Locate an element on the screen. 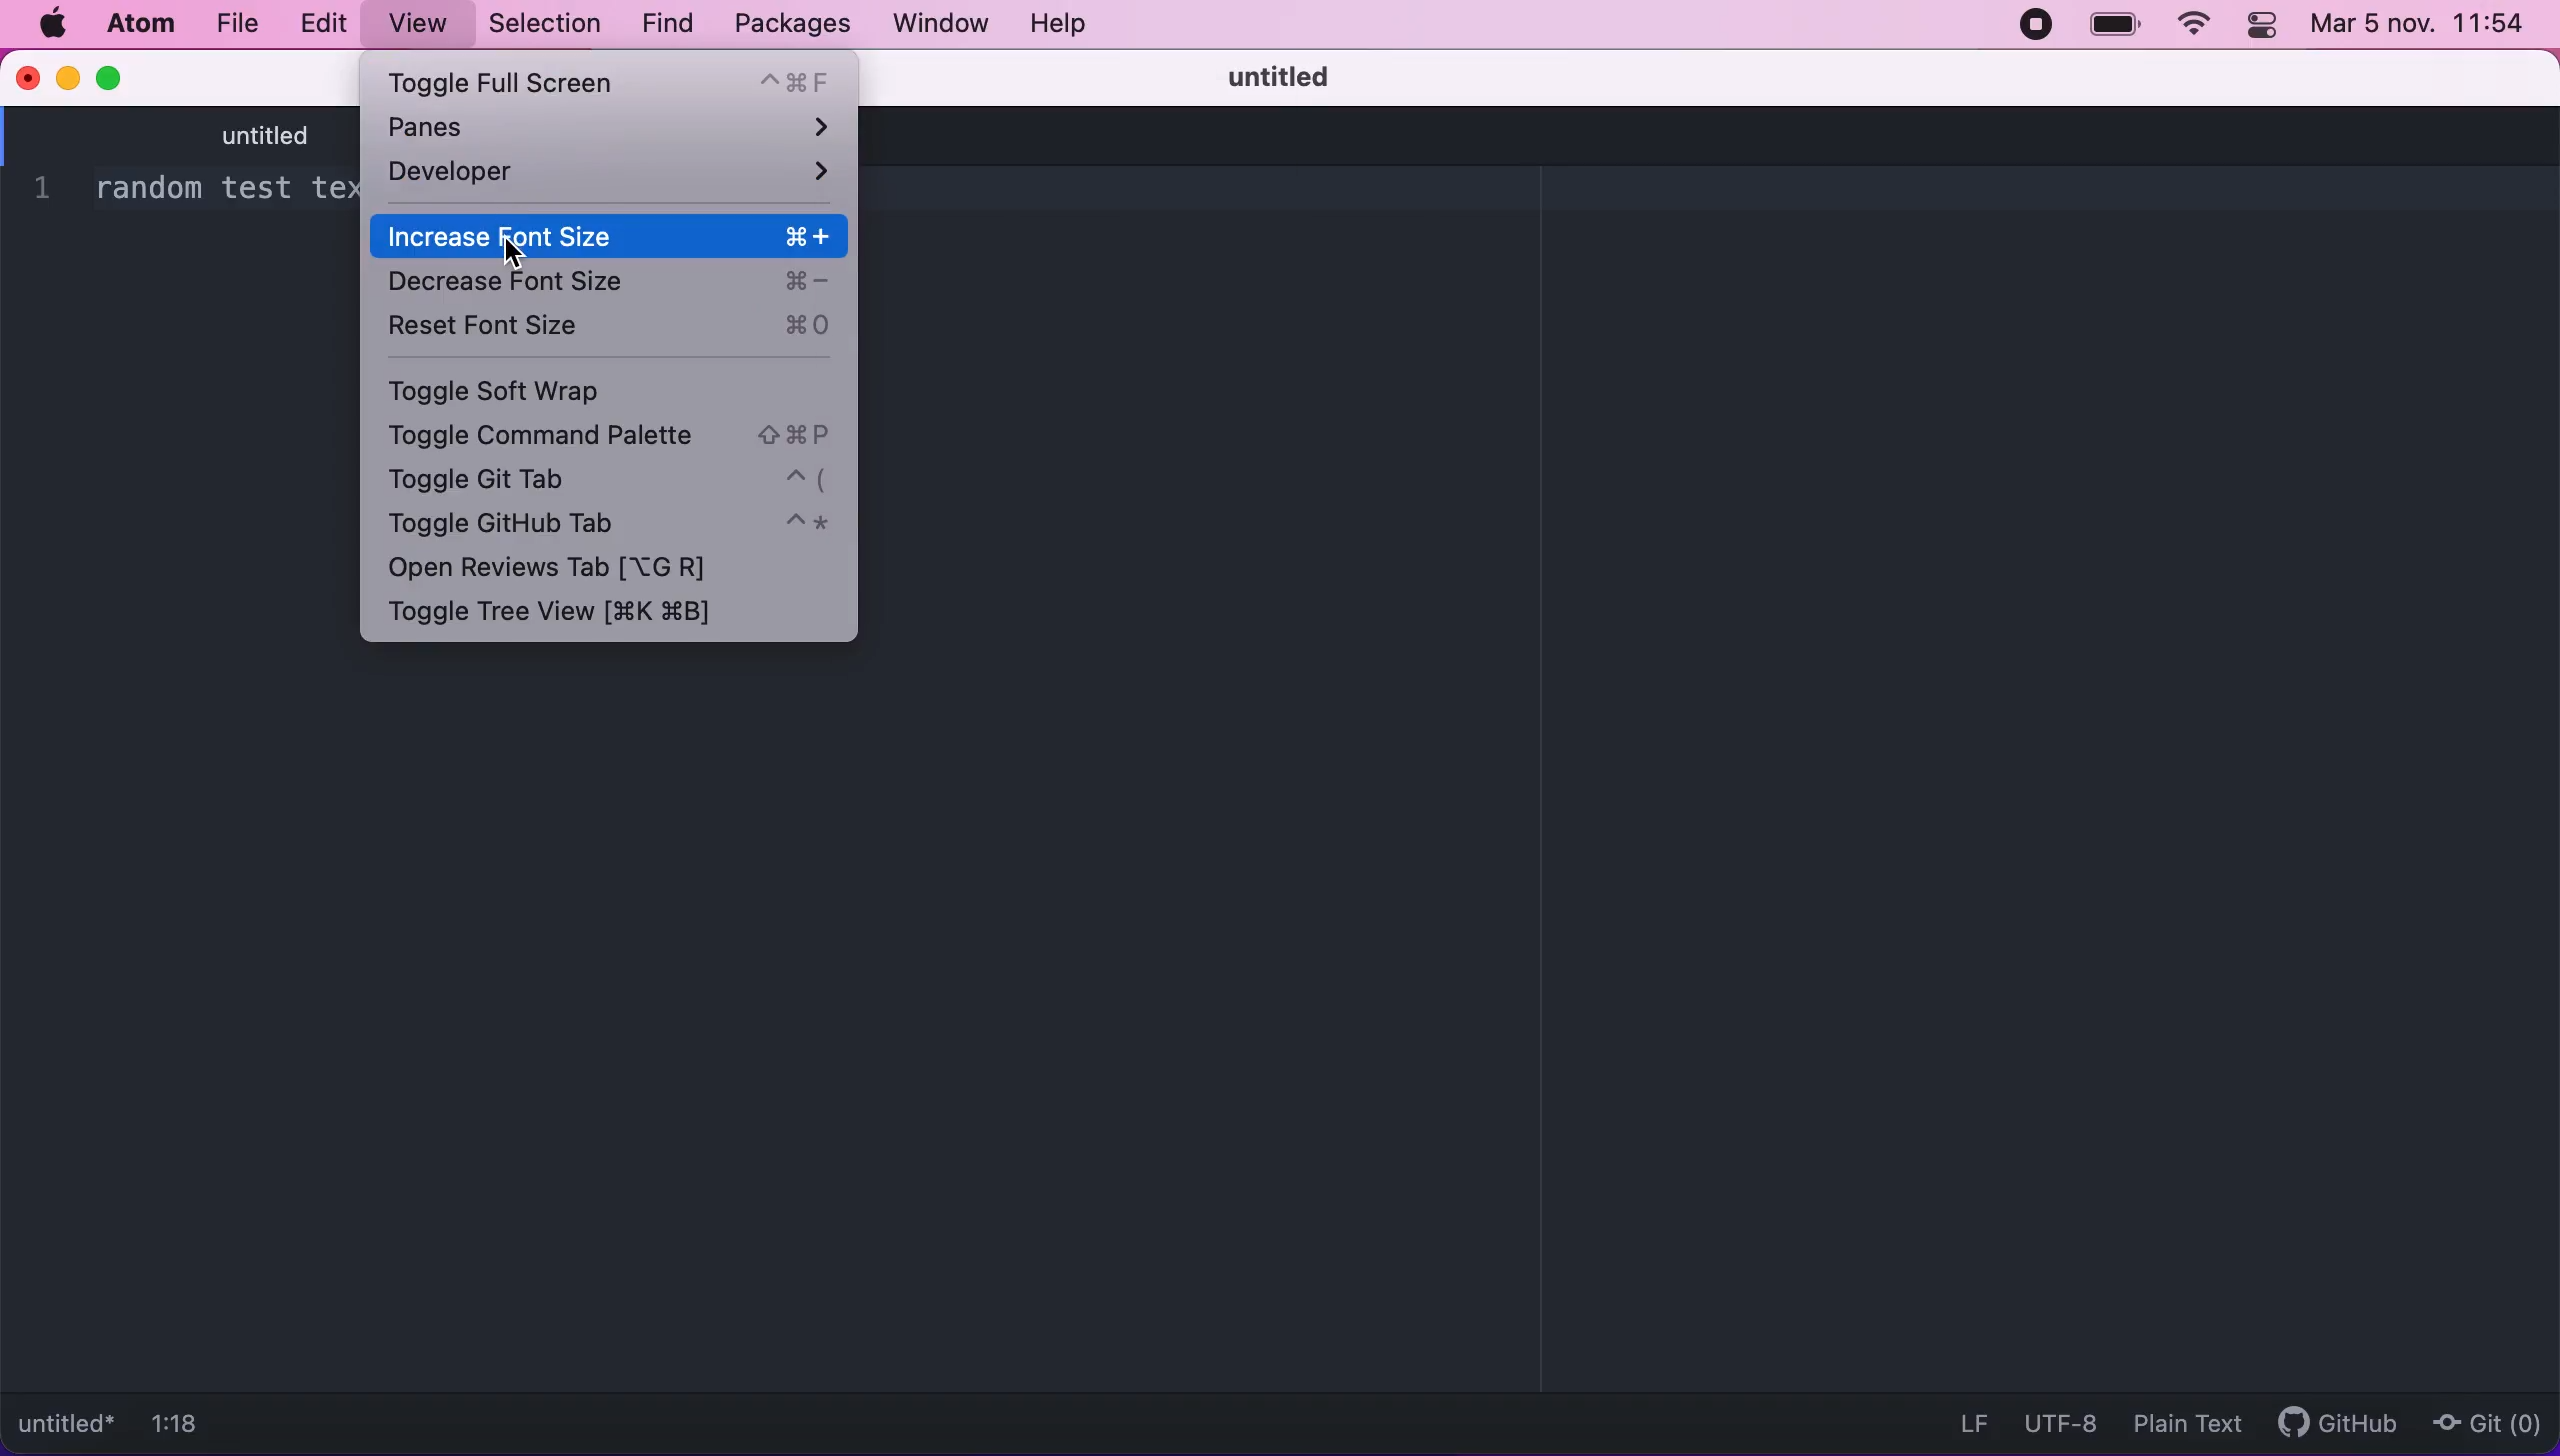 The height and width of the screenshot is (1456, 2560). toggle git tab is located at coordinates (613, 478).